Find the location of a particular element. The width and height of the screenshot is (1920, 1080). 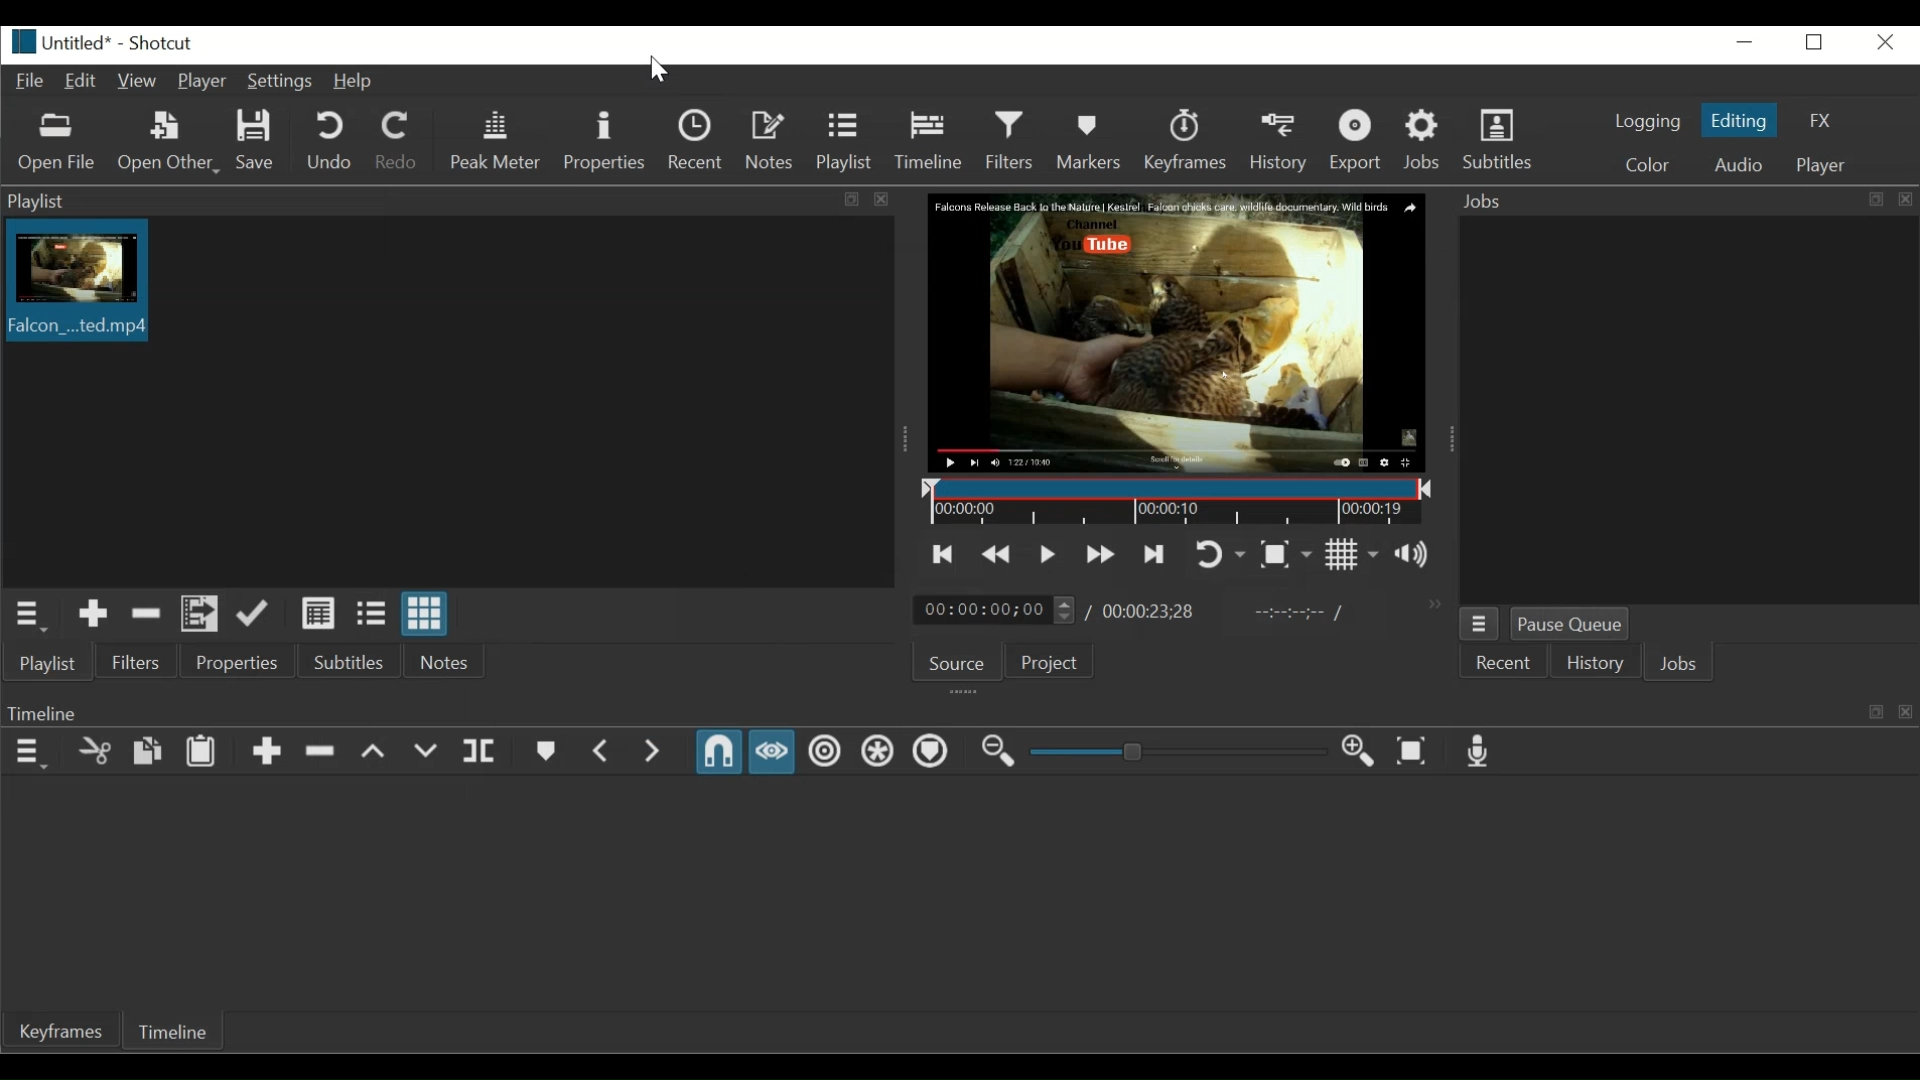

Remove cut is located at coordinates (147, 613).